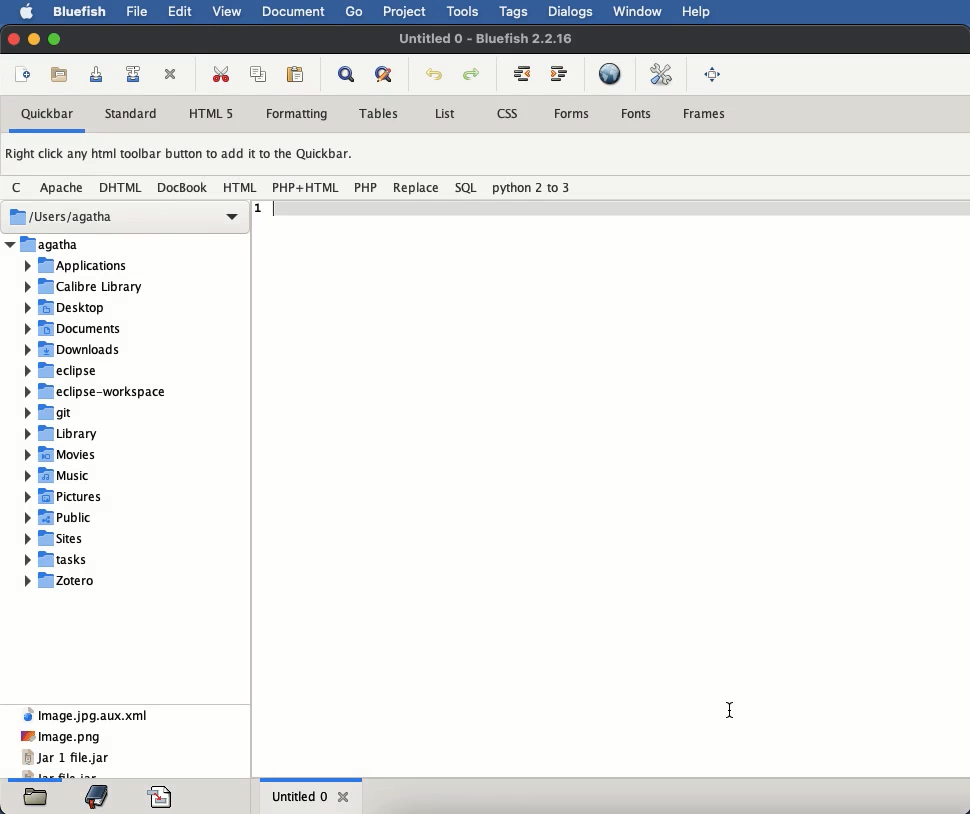 The height and width of the screenshot is (814, 970). What do you see at coordinates (467, 187) in the screenshot?
I see `SQL` at bounding box center [467, 187].